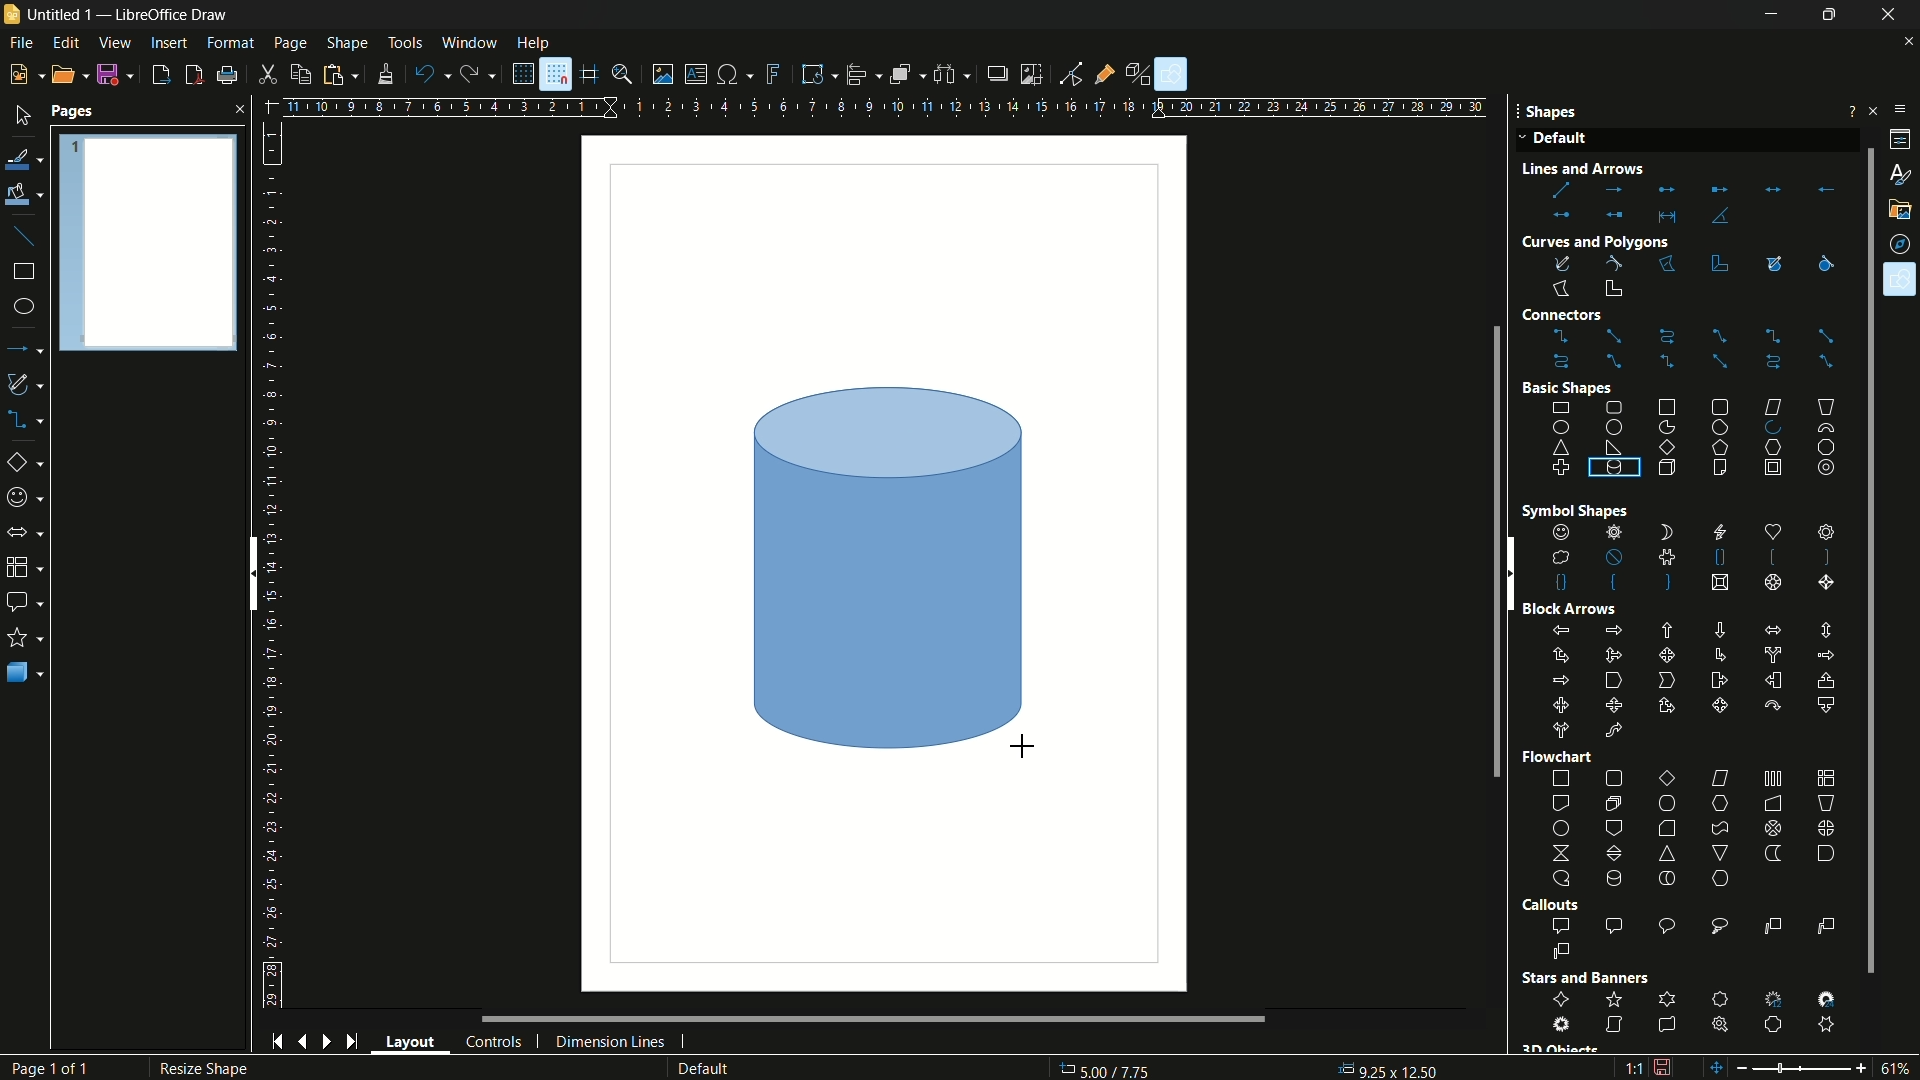 This screenshot has height=1080, width=1920. I want to click on sidebar settings, so click(1898, 110).